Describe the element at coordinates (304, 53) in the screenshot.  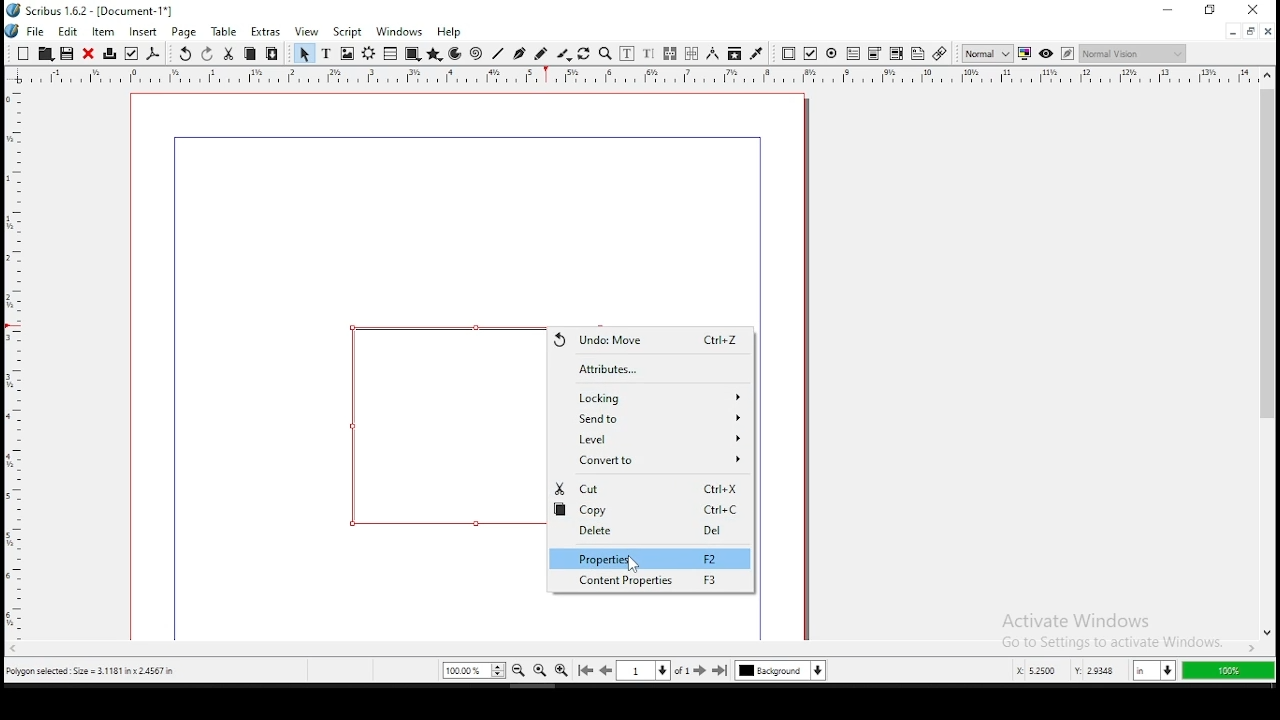
I see `select item` at that location.